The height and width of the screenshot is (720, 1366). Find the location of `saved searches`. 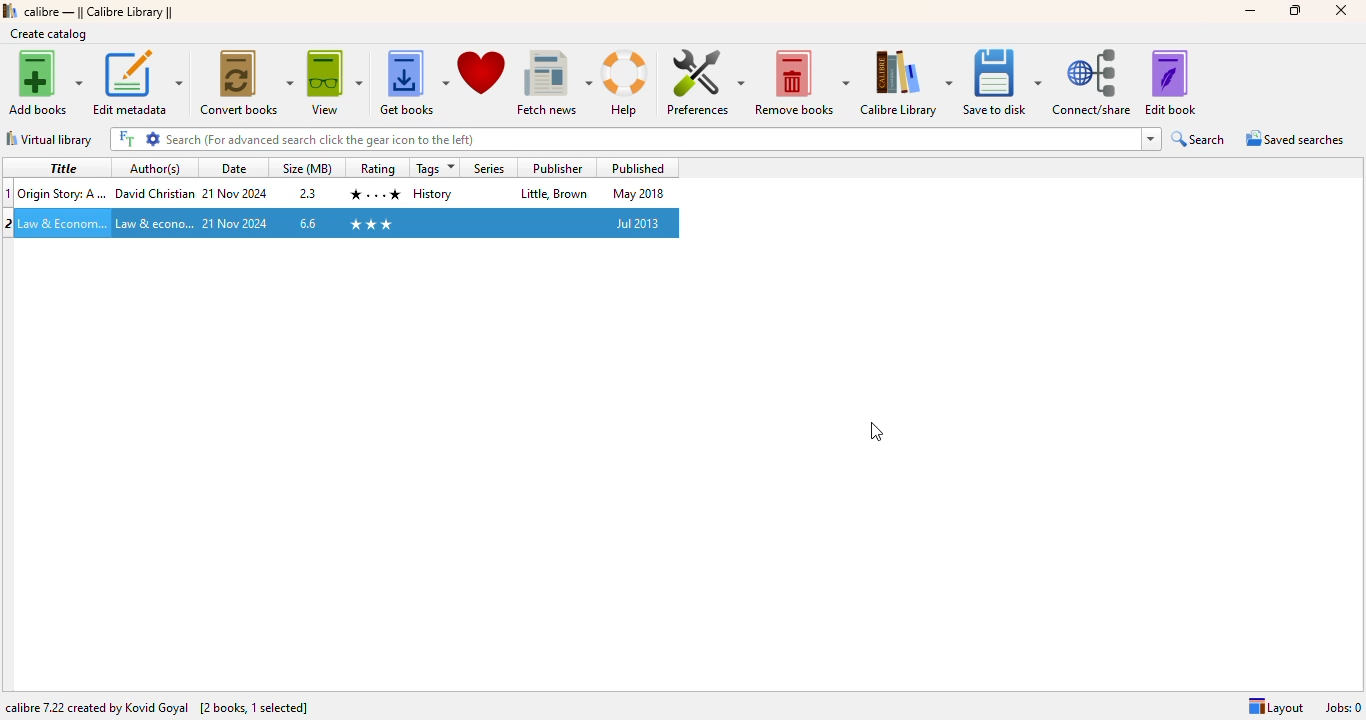

saved searches is located at coordinates (1293, 139).